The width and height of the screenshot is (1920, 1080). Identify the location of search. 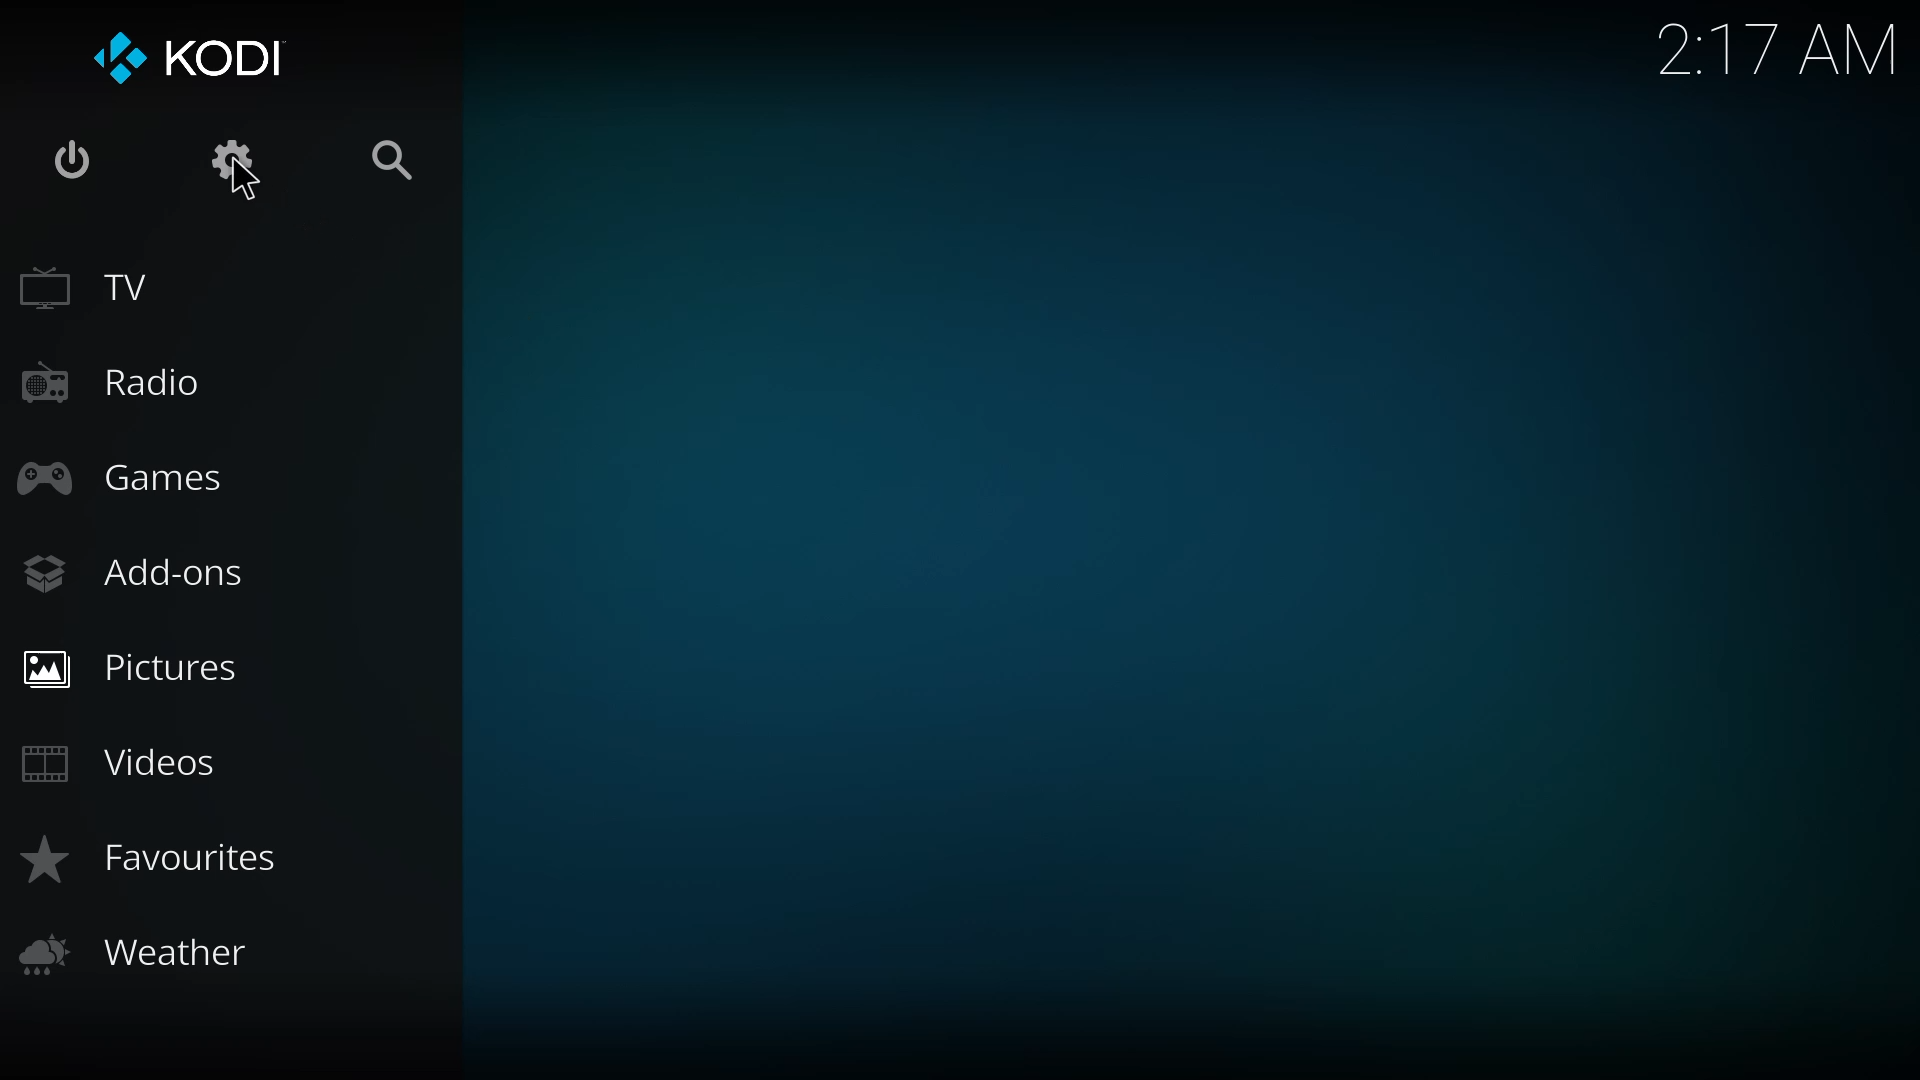
(388, 157).